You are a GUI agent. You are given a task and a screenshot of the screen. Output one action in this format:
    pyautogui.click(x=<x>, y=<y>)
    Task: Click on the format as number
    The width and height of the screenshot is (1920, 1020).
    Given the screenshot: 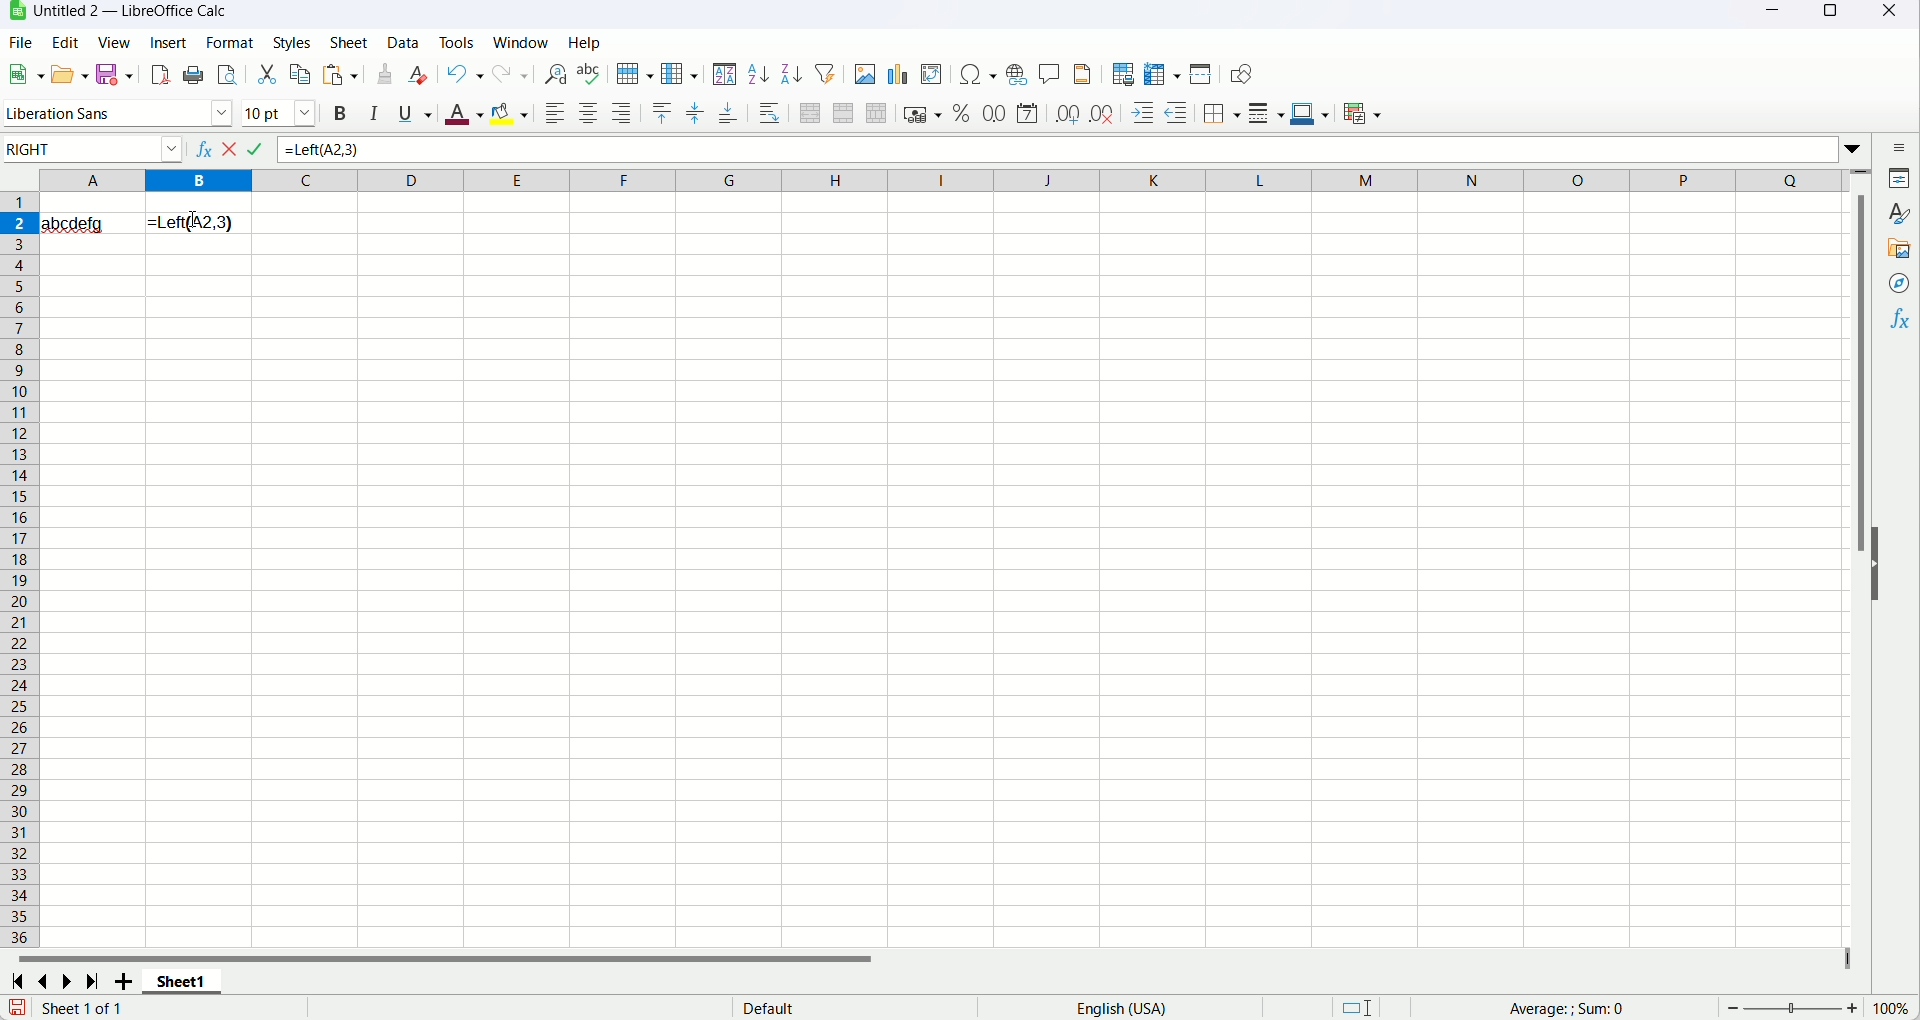 What is the action you would take?
    pyautogui.click(x=994, y=114)
    